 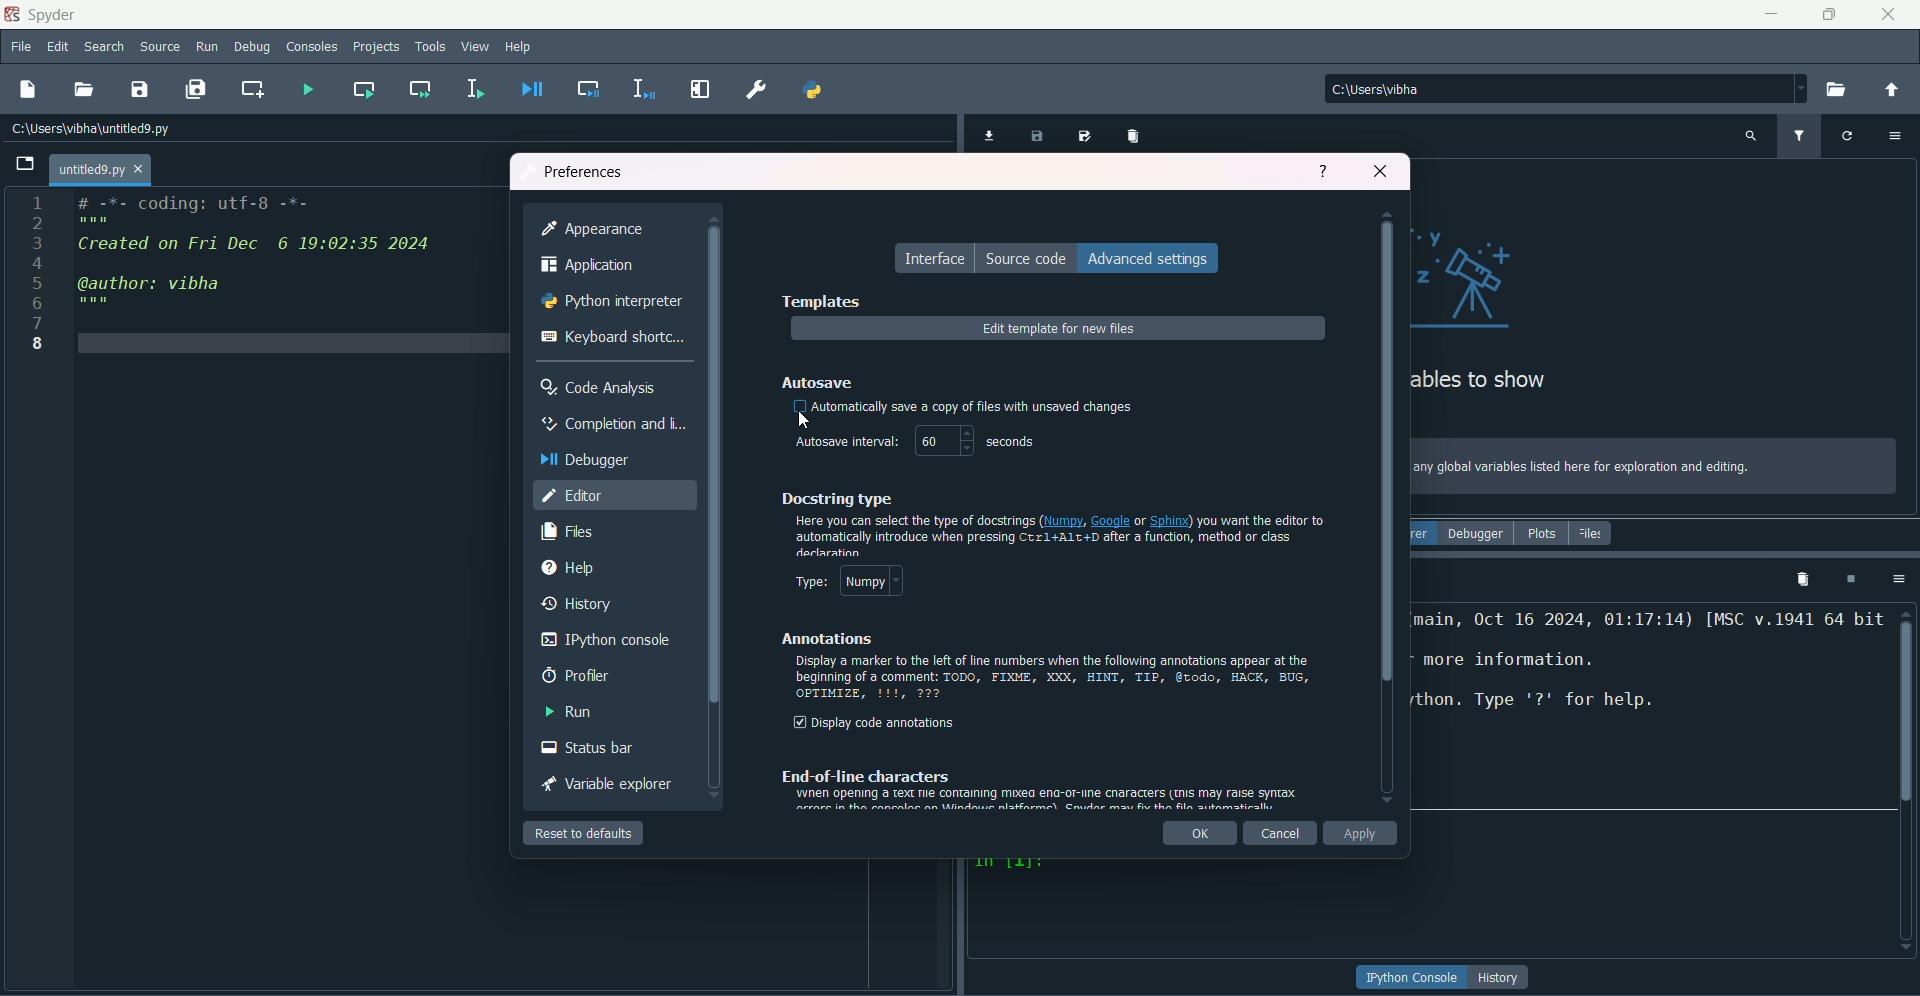 I want to click on maximize current pane, so click(x=701, y=89).